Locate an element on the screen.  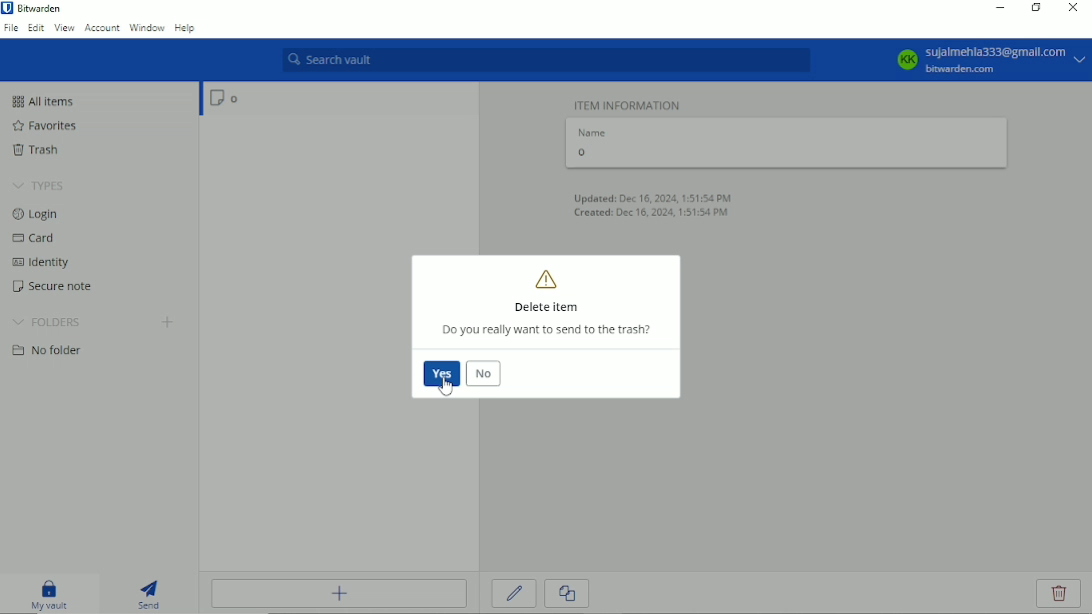
Edit is located at coordinates (34, 30).